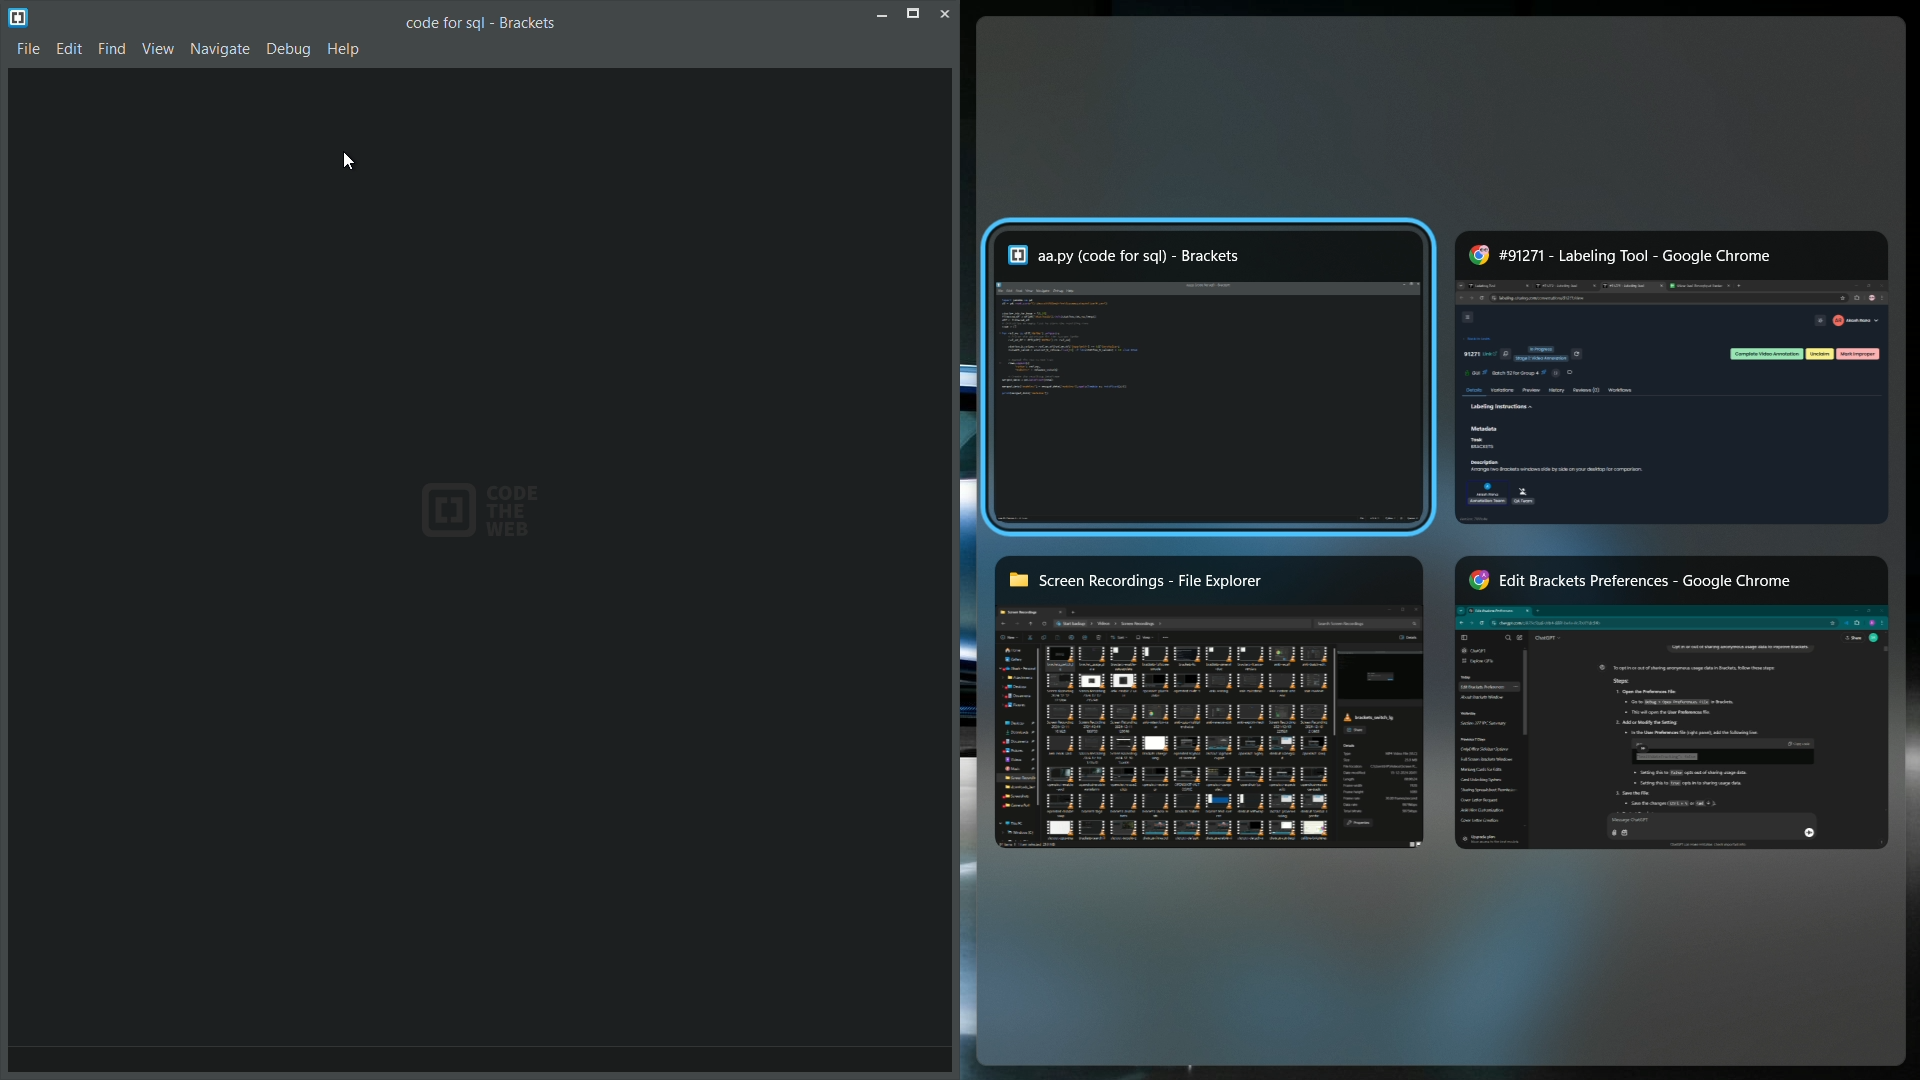 The width and height of the screenshot is (1920, 1080). Describe the element at coordinates (1666, 378) in the screenshot. I see `chrome window` at that location.